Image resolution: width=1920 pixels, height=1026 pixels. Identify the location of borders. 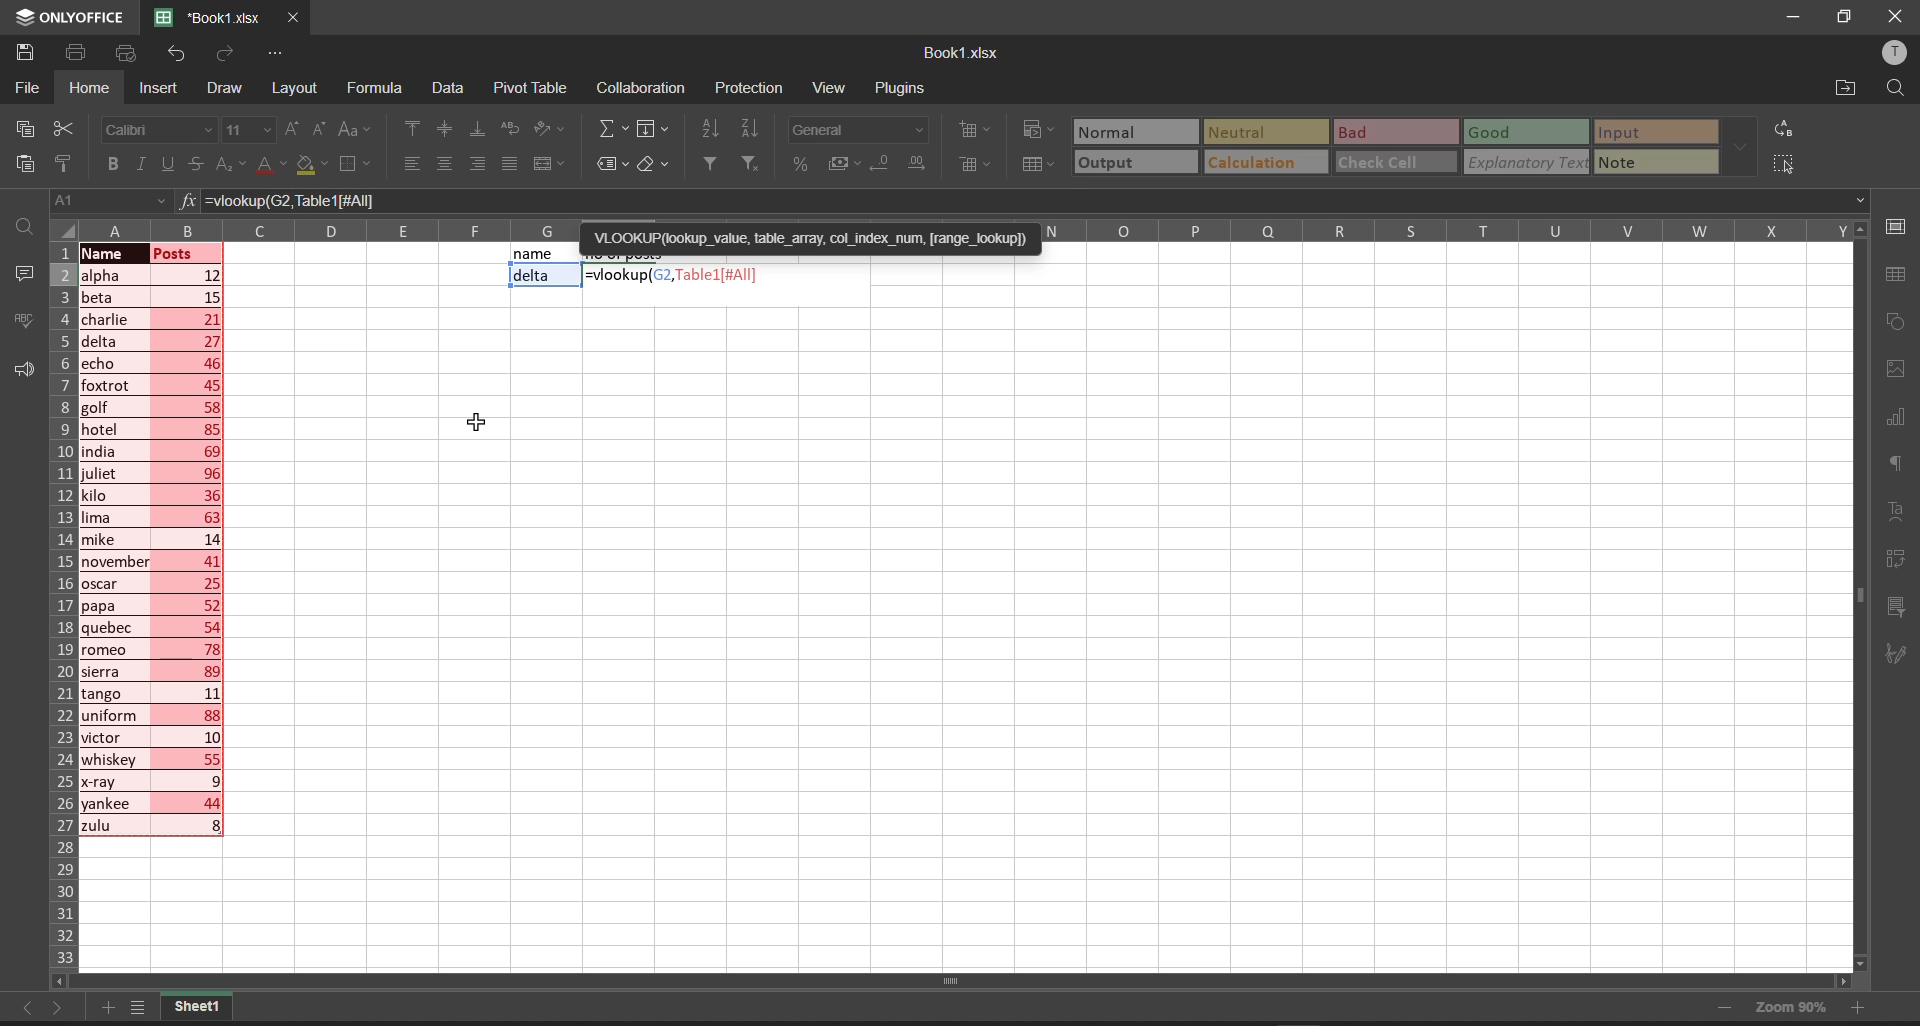
(358, 165).